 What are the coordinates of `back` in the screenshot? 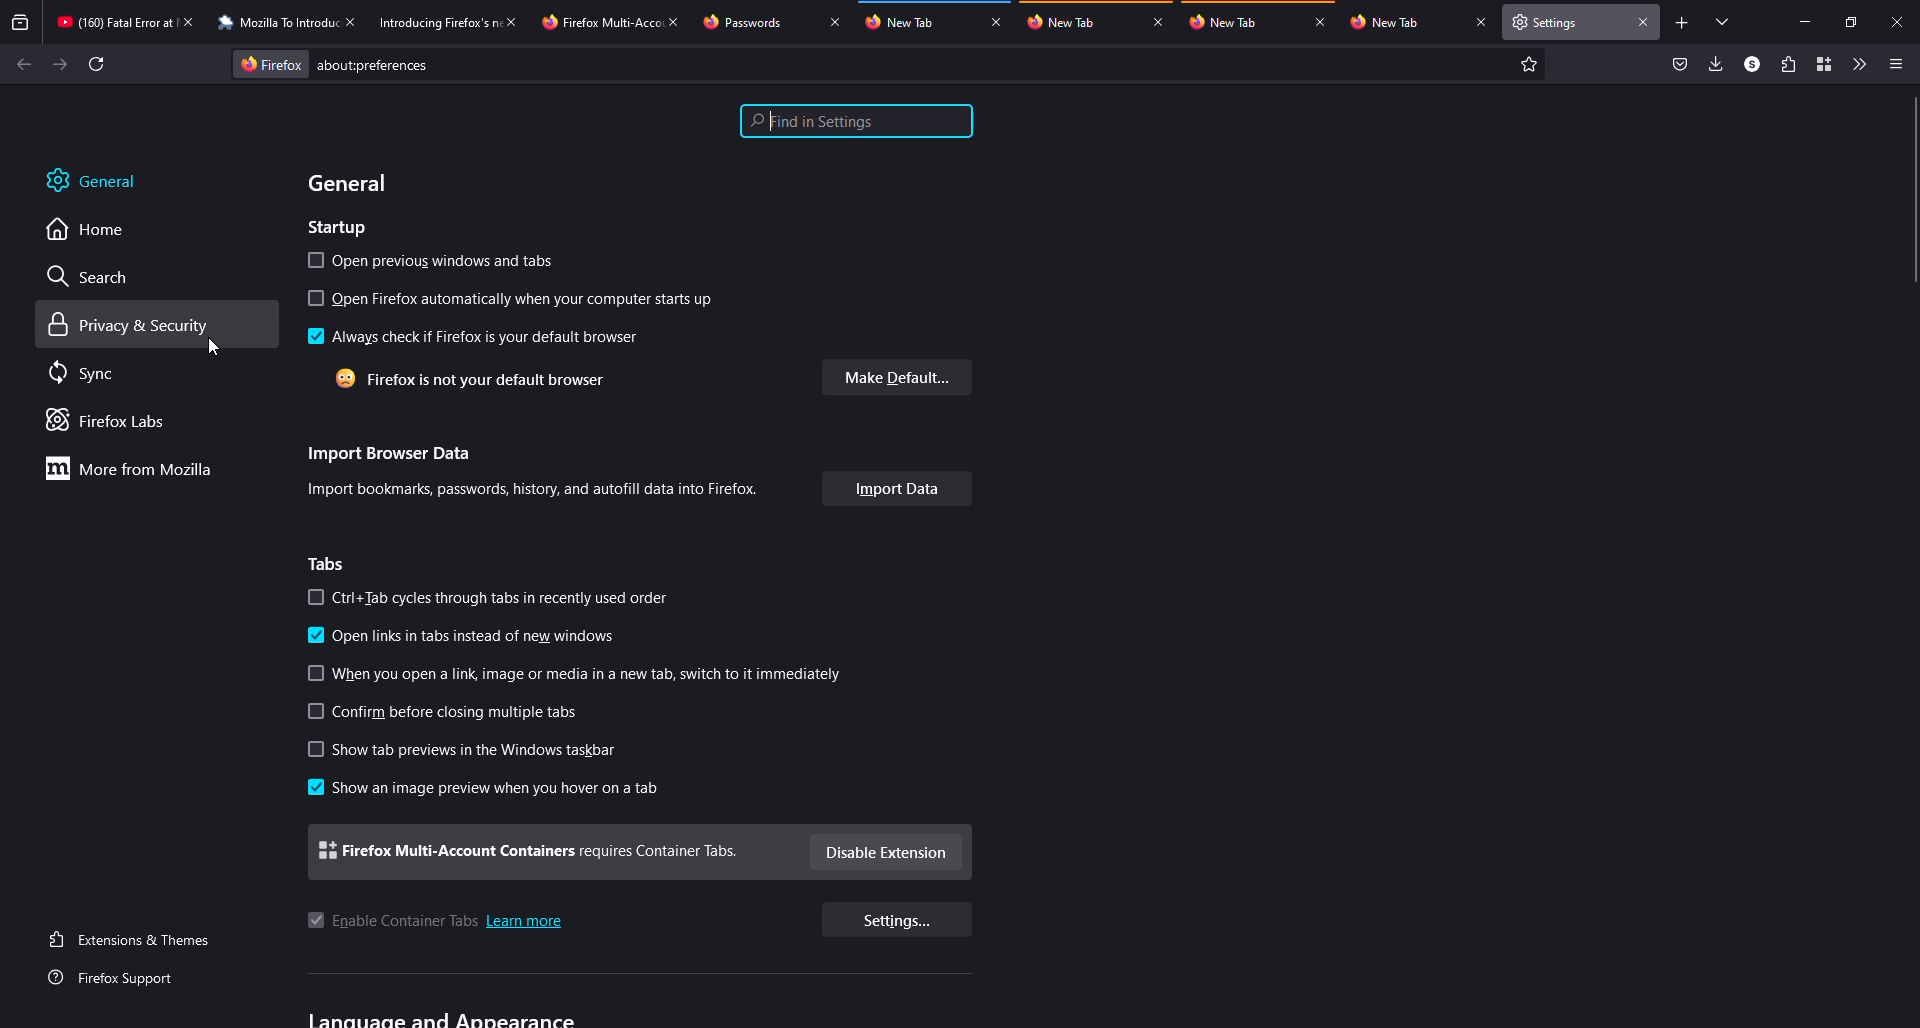 It's located at (19, 60).